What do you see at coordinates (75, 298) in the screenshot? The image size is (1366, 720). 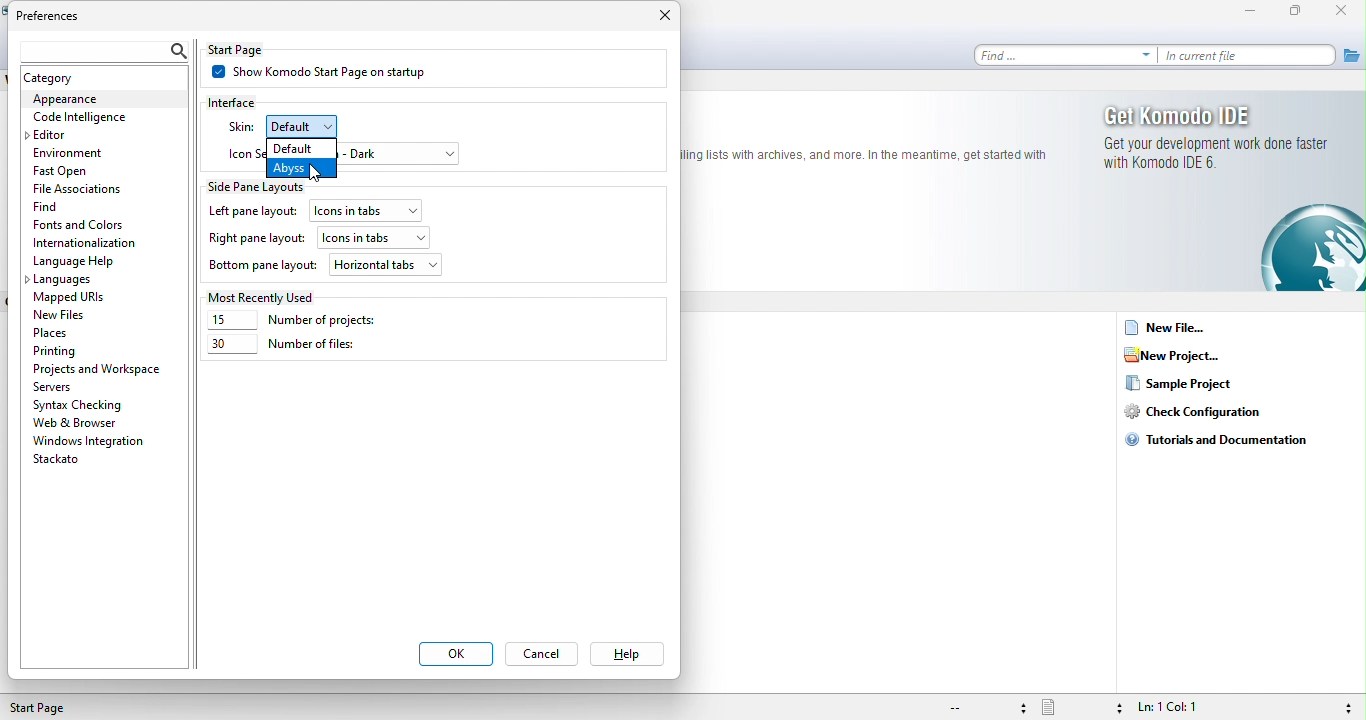 I see `mapped urls` at bounding box center [75, 298].